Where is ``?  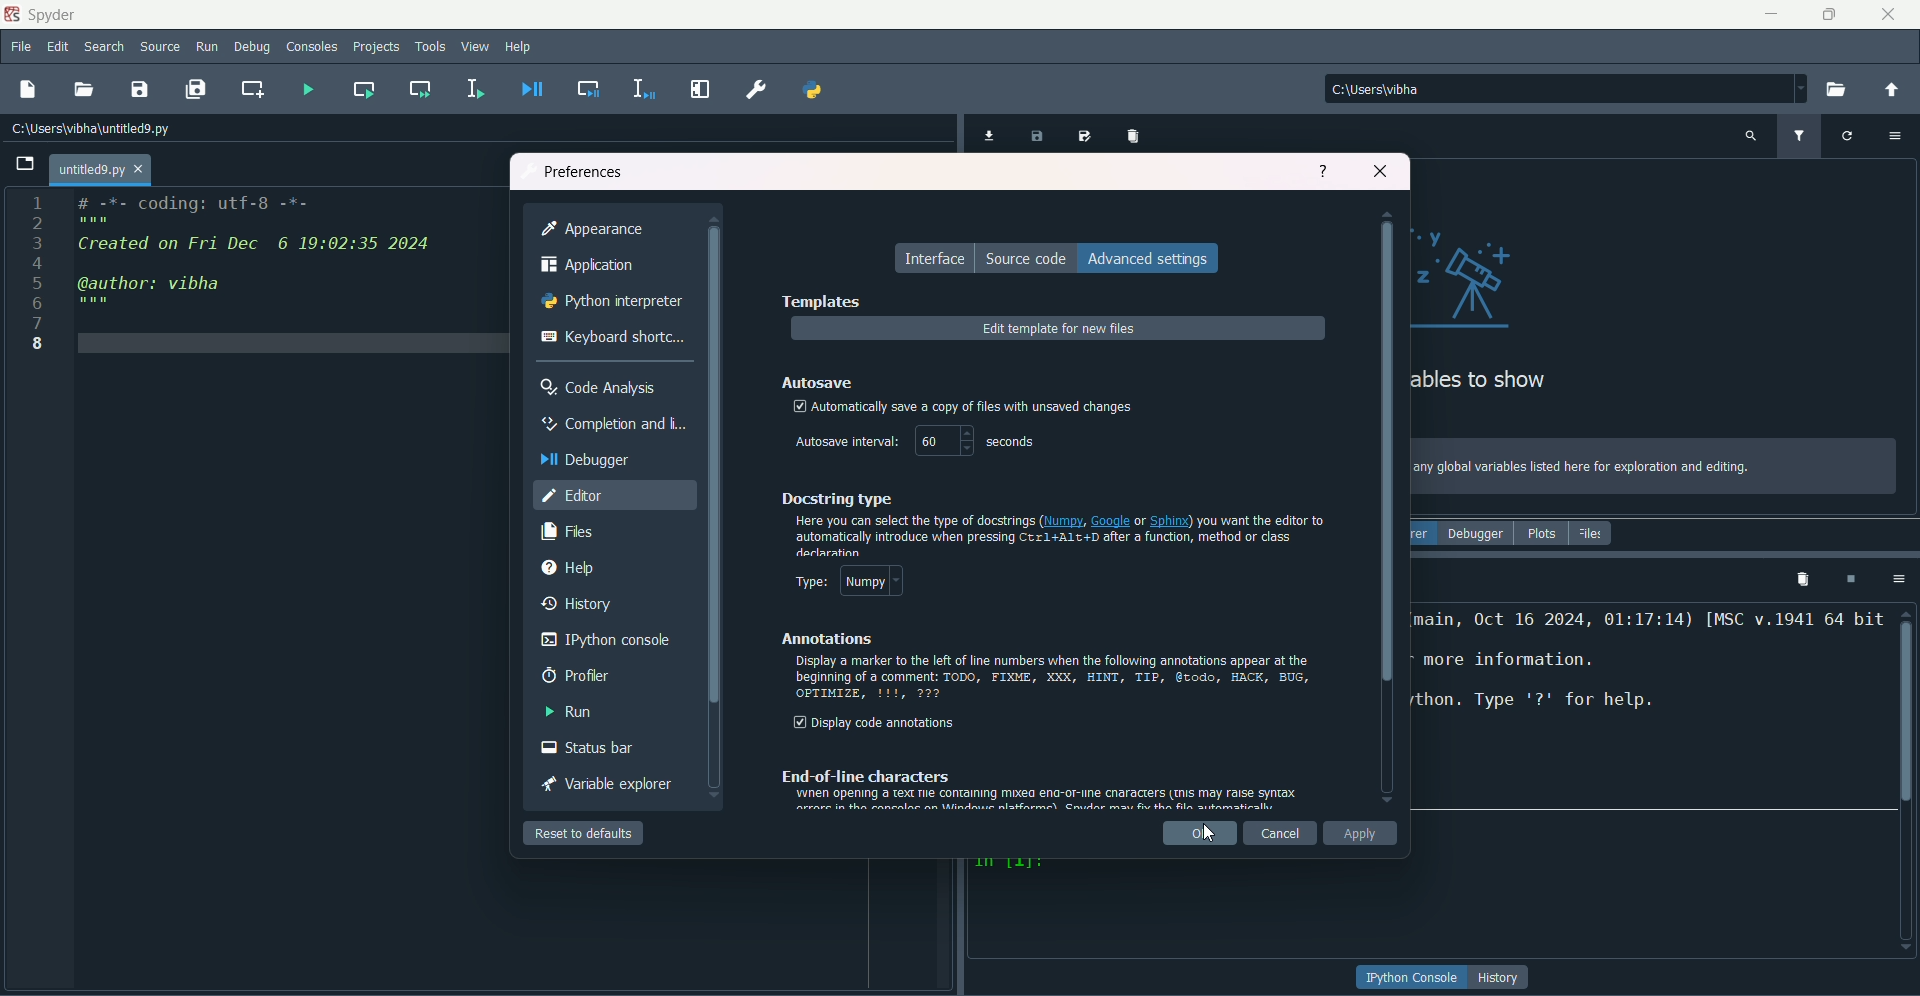
 is located at coordinates (377, 49).